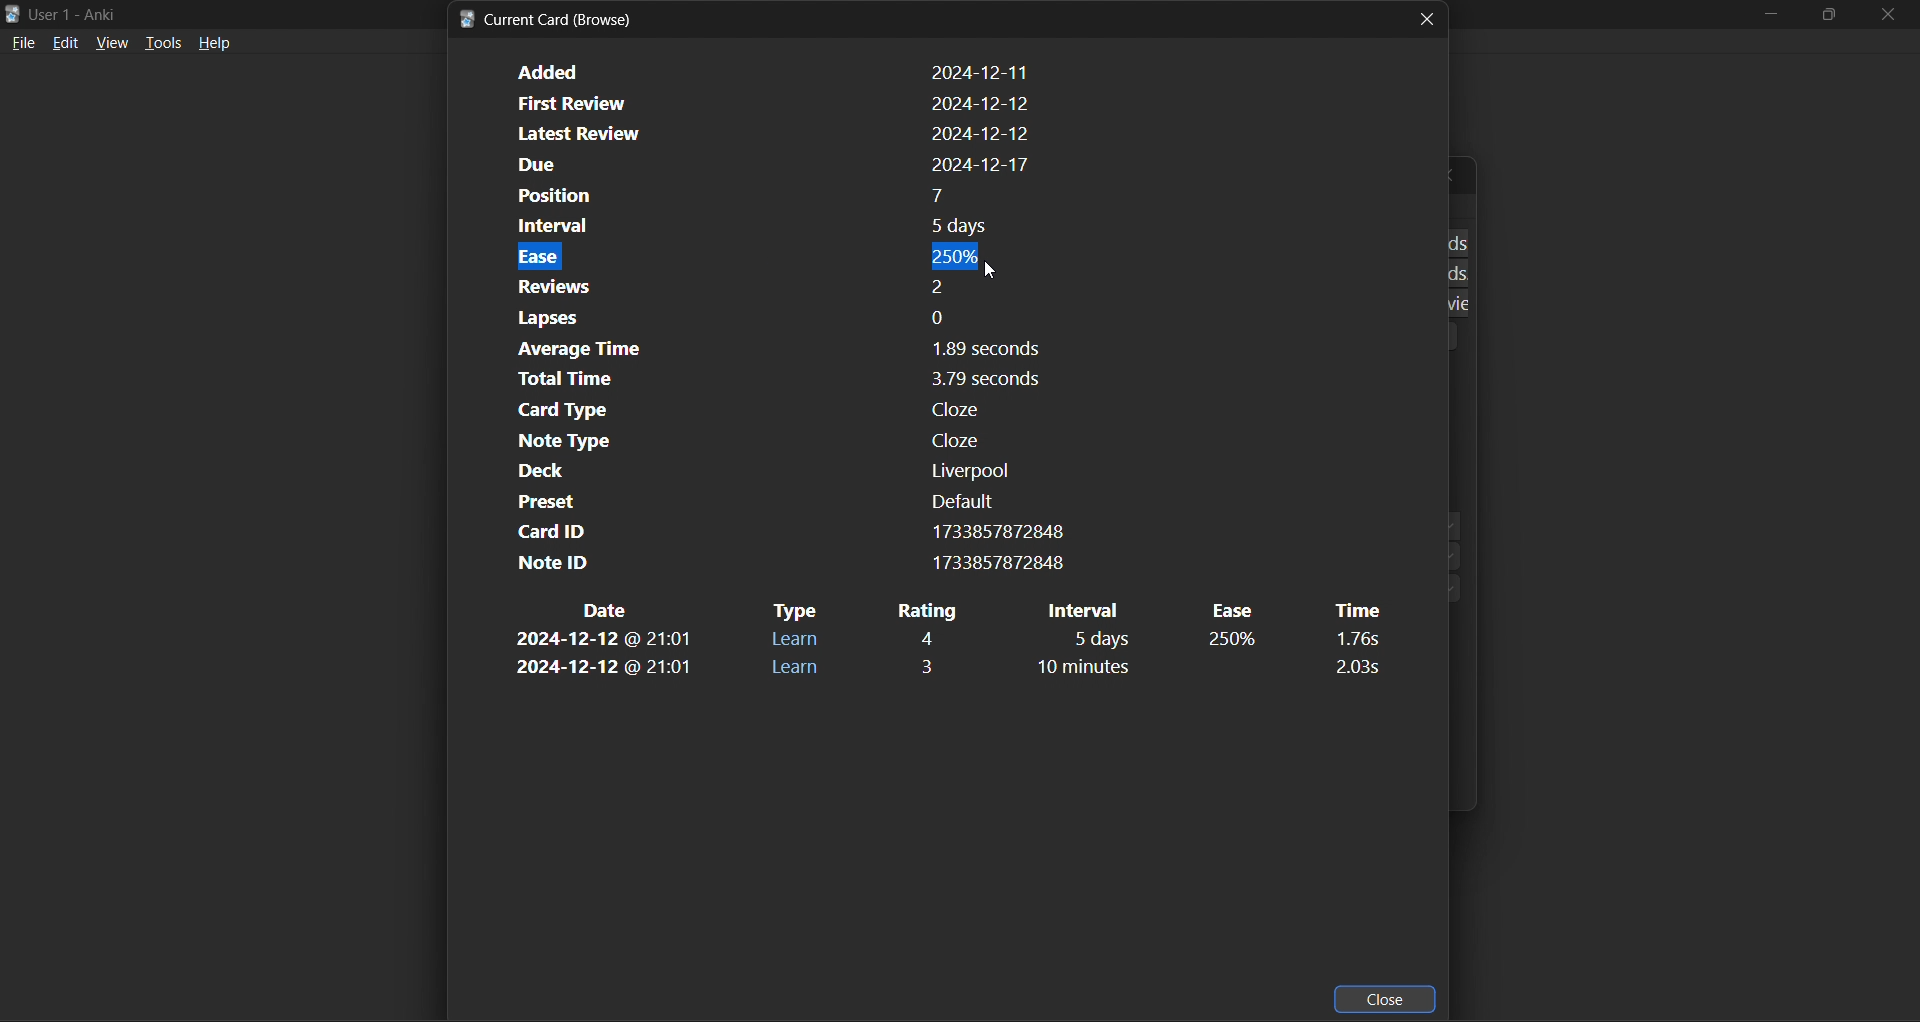 This screenshot has height=1022, width=1920. Describe the element at coordinates (1427, 18) in the screenshot. I see `close` at that location.